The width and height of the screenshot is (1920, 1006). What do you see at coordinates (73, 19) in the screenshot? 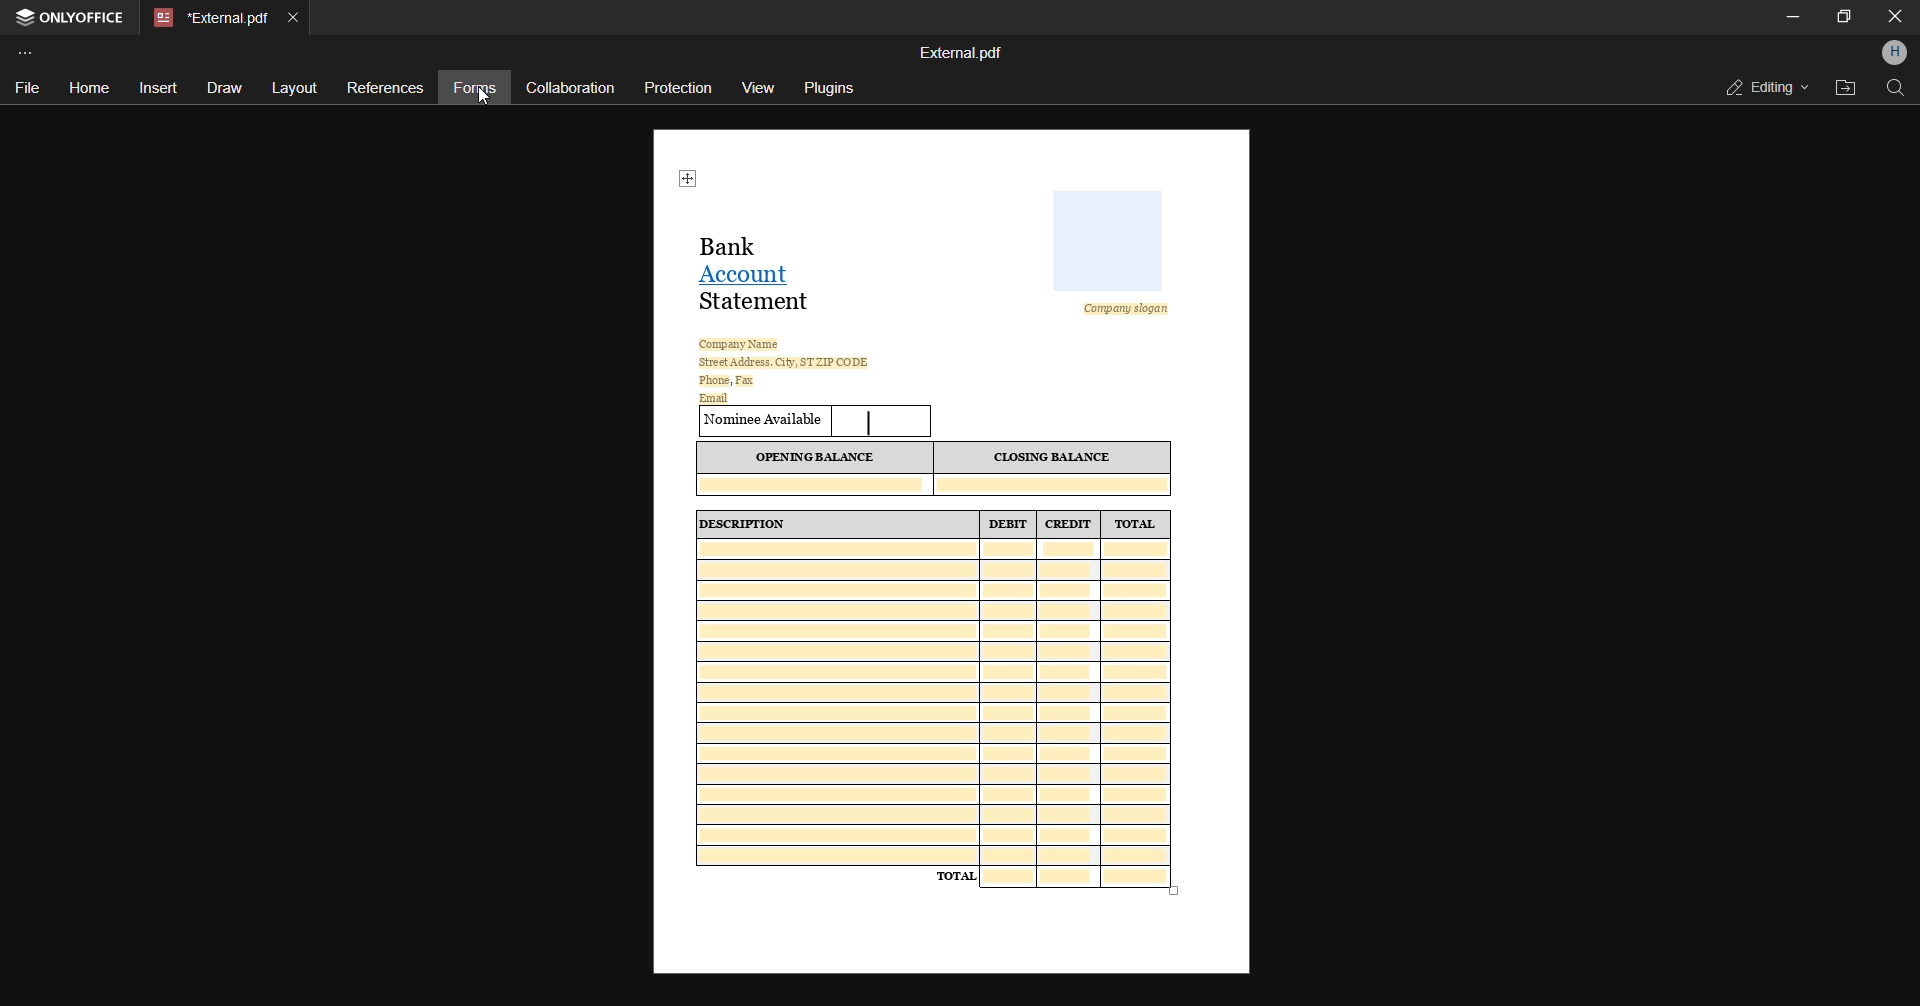
I see `onlyoffice tab` at bounding box center [73, 19].